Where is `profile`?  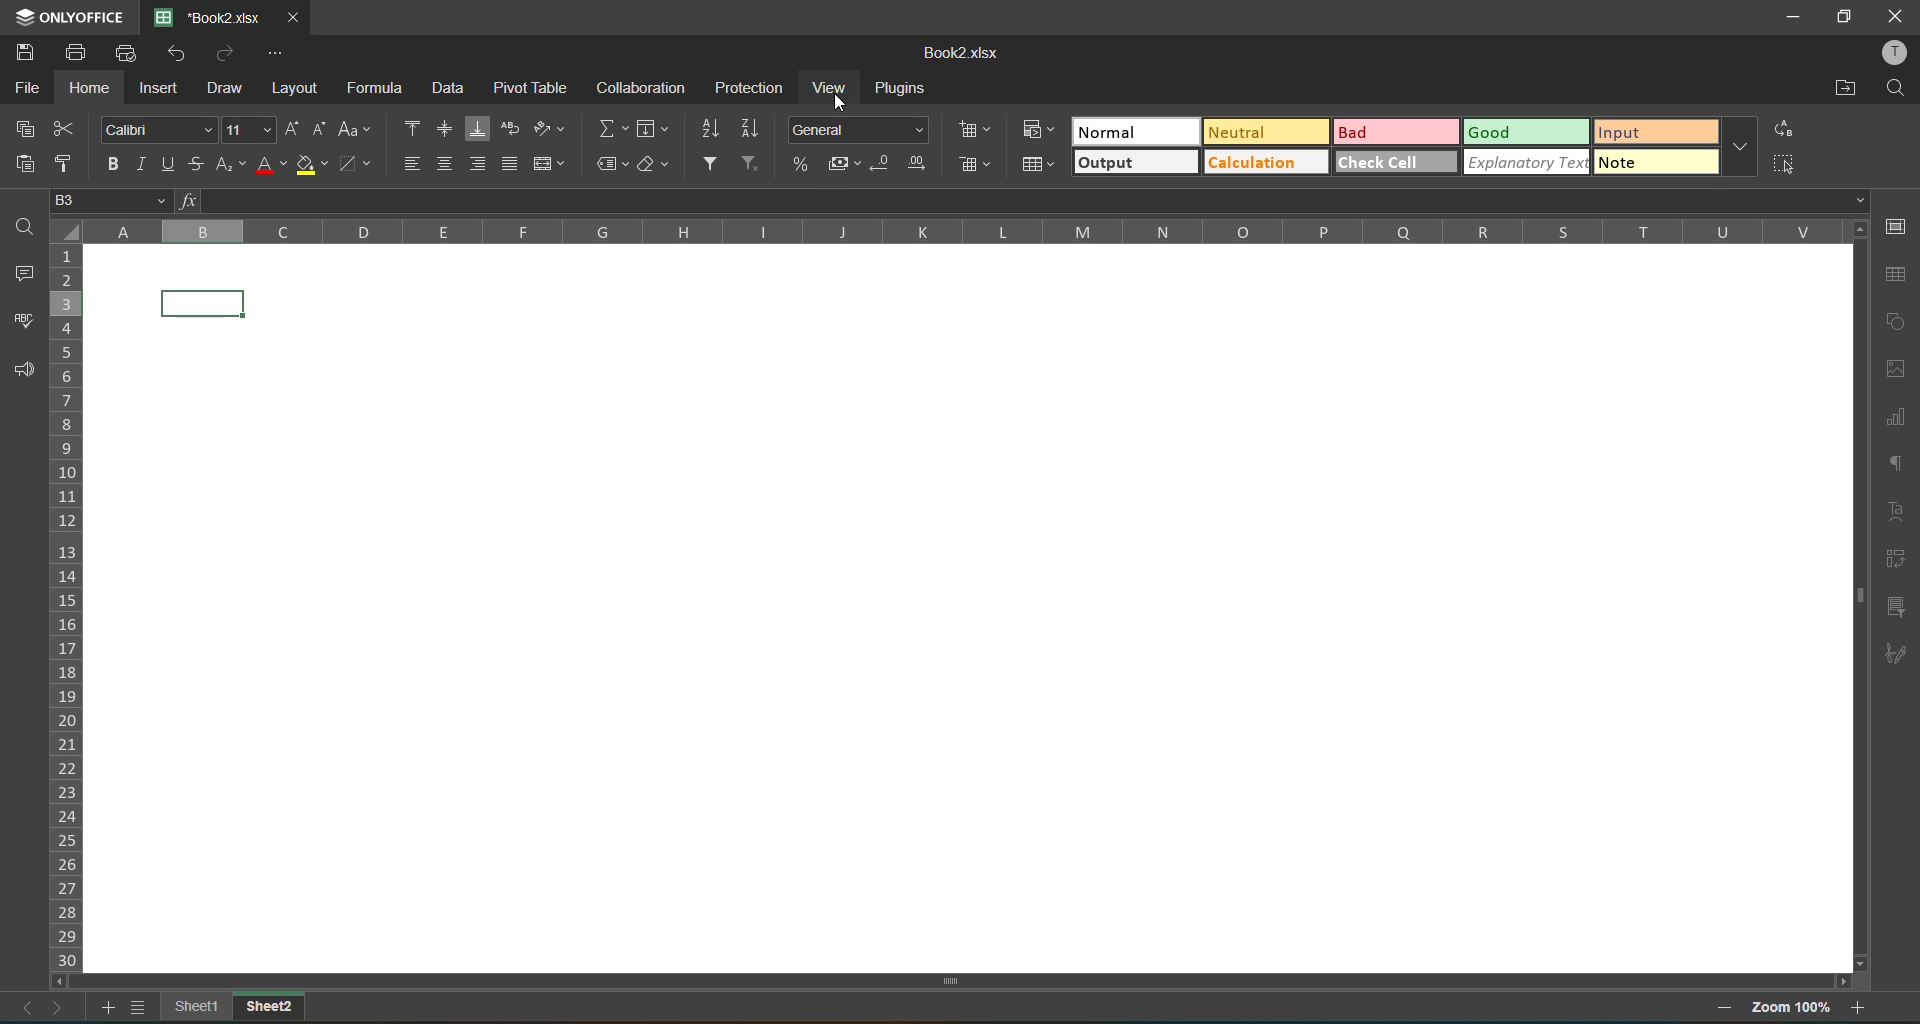 profile is located at coordinates (1896, 53).